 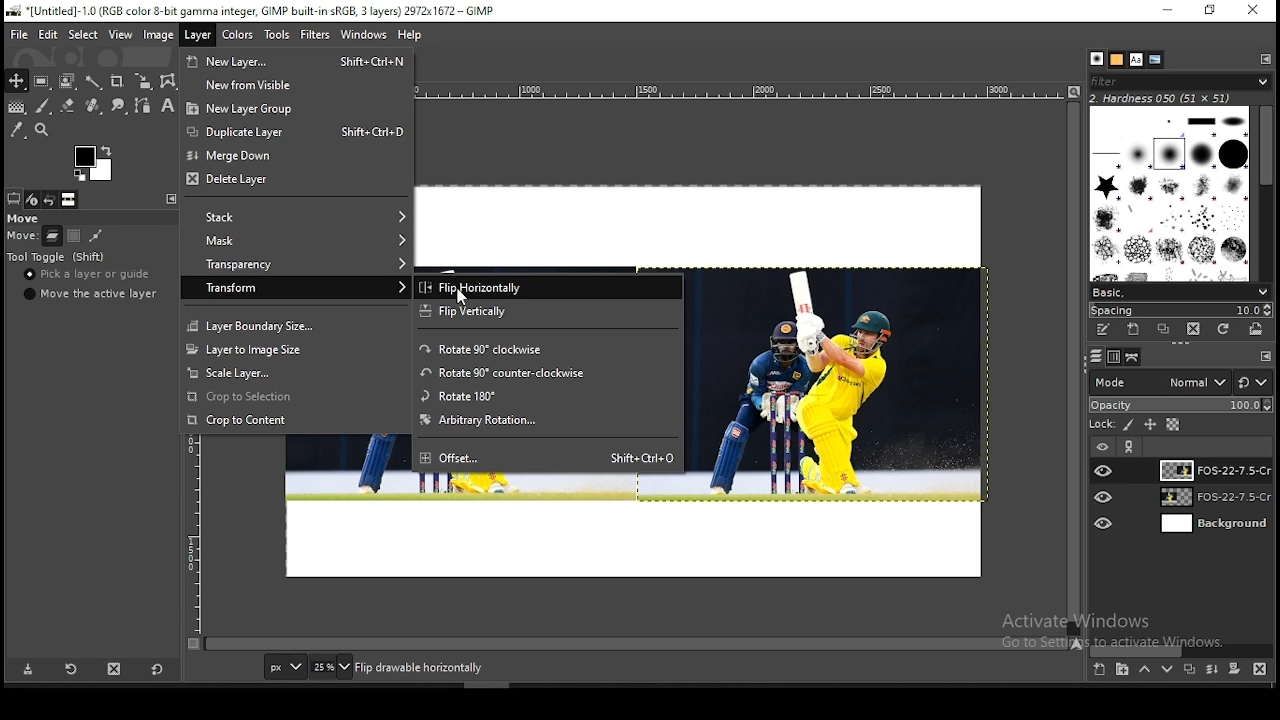 I want to click on Shortcut key, so click(x=372, y=60).